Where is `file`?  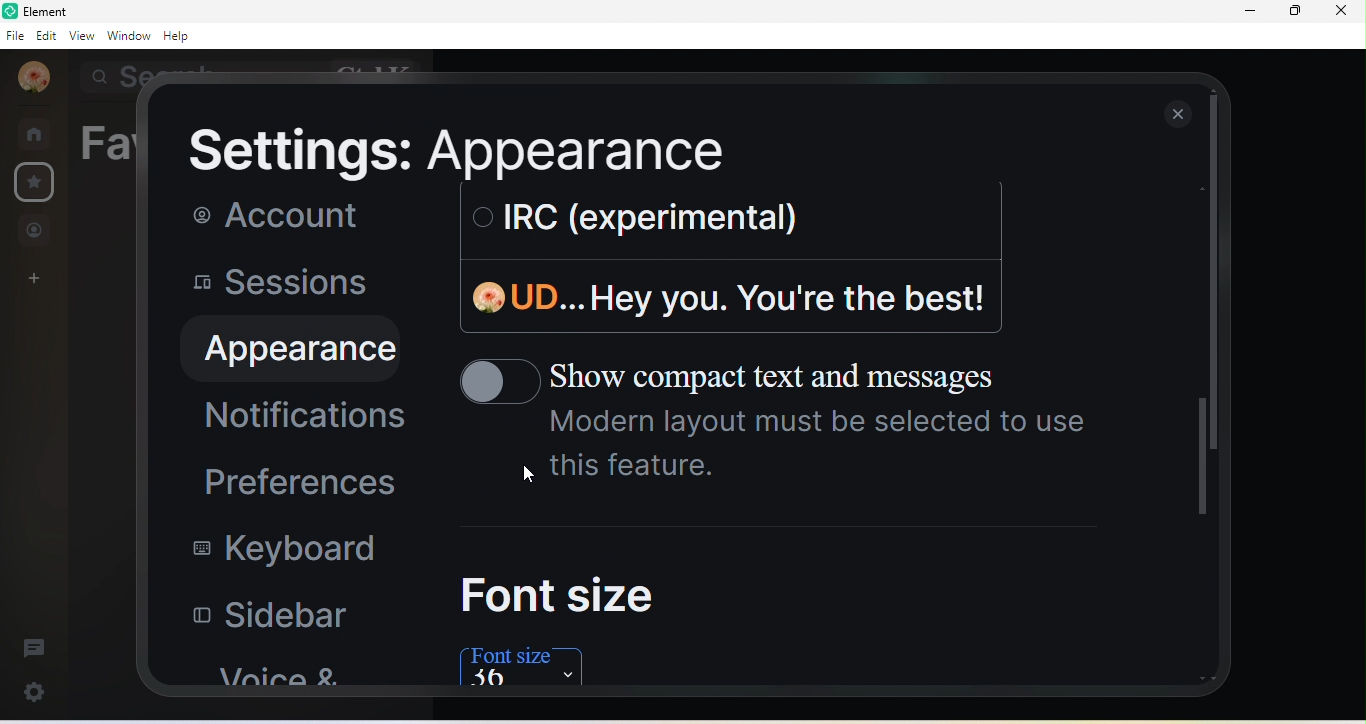
file is located at coordinates (18, 38).